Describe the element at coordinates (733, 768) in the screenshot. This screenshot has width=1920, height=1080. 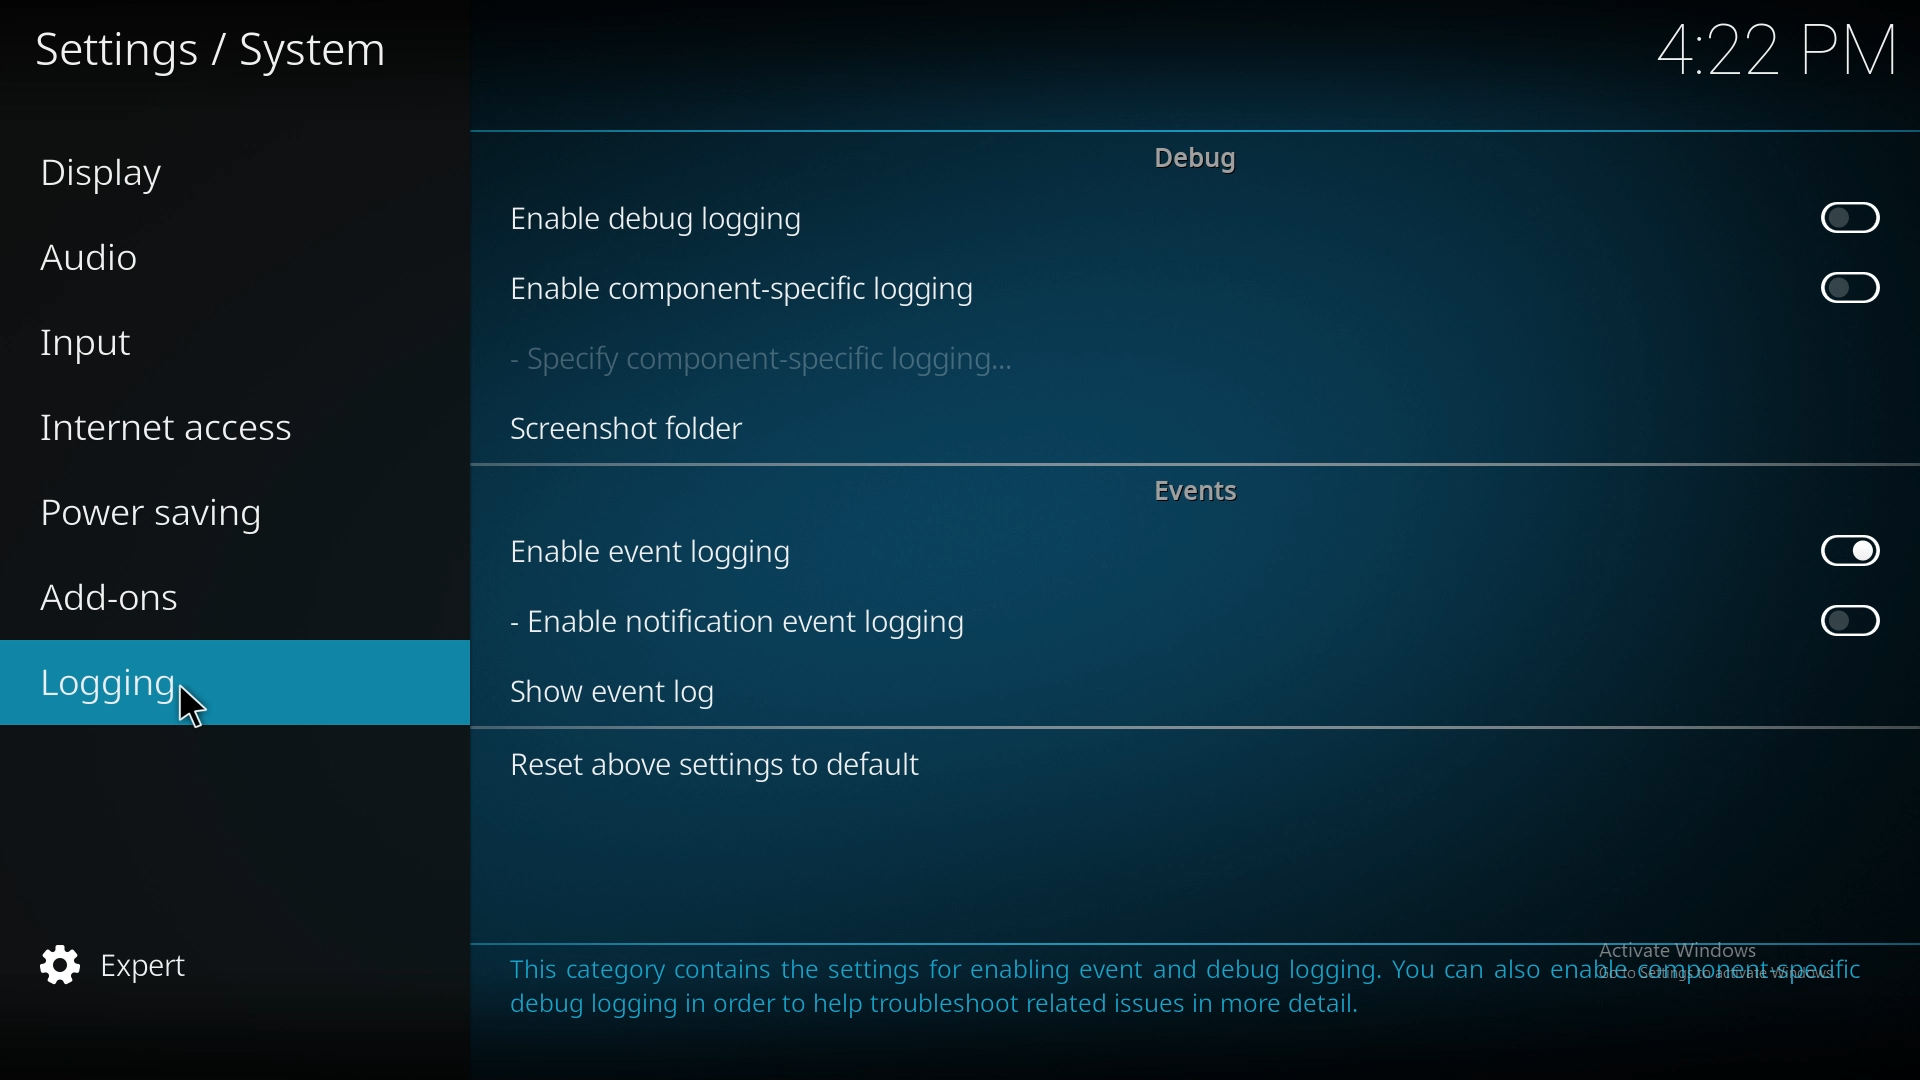
I see `reset above settings to default` at that location.